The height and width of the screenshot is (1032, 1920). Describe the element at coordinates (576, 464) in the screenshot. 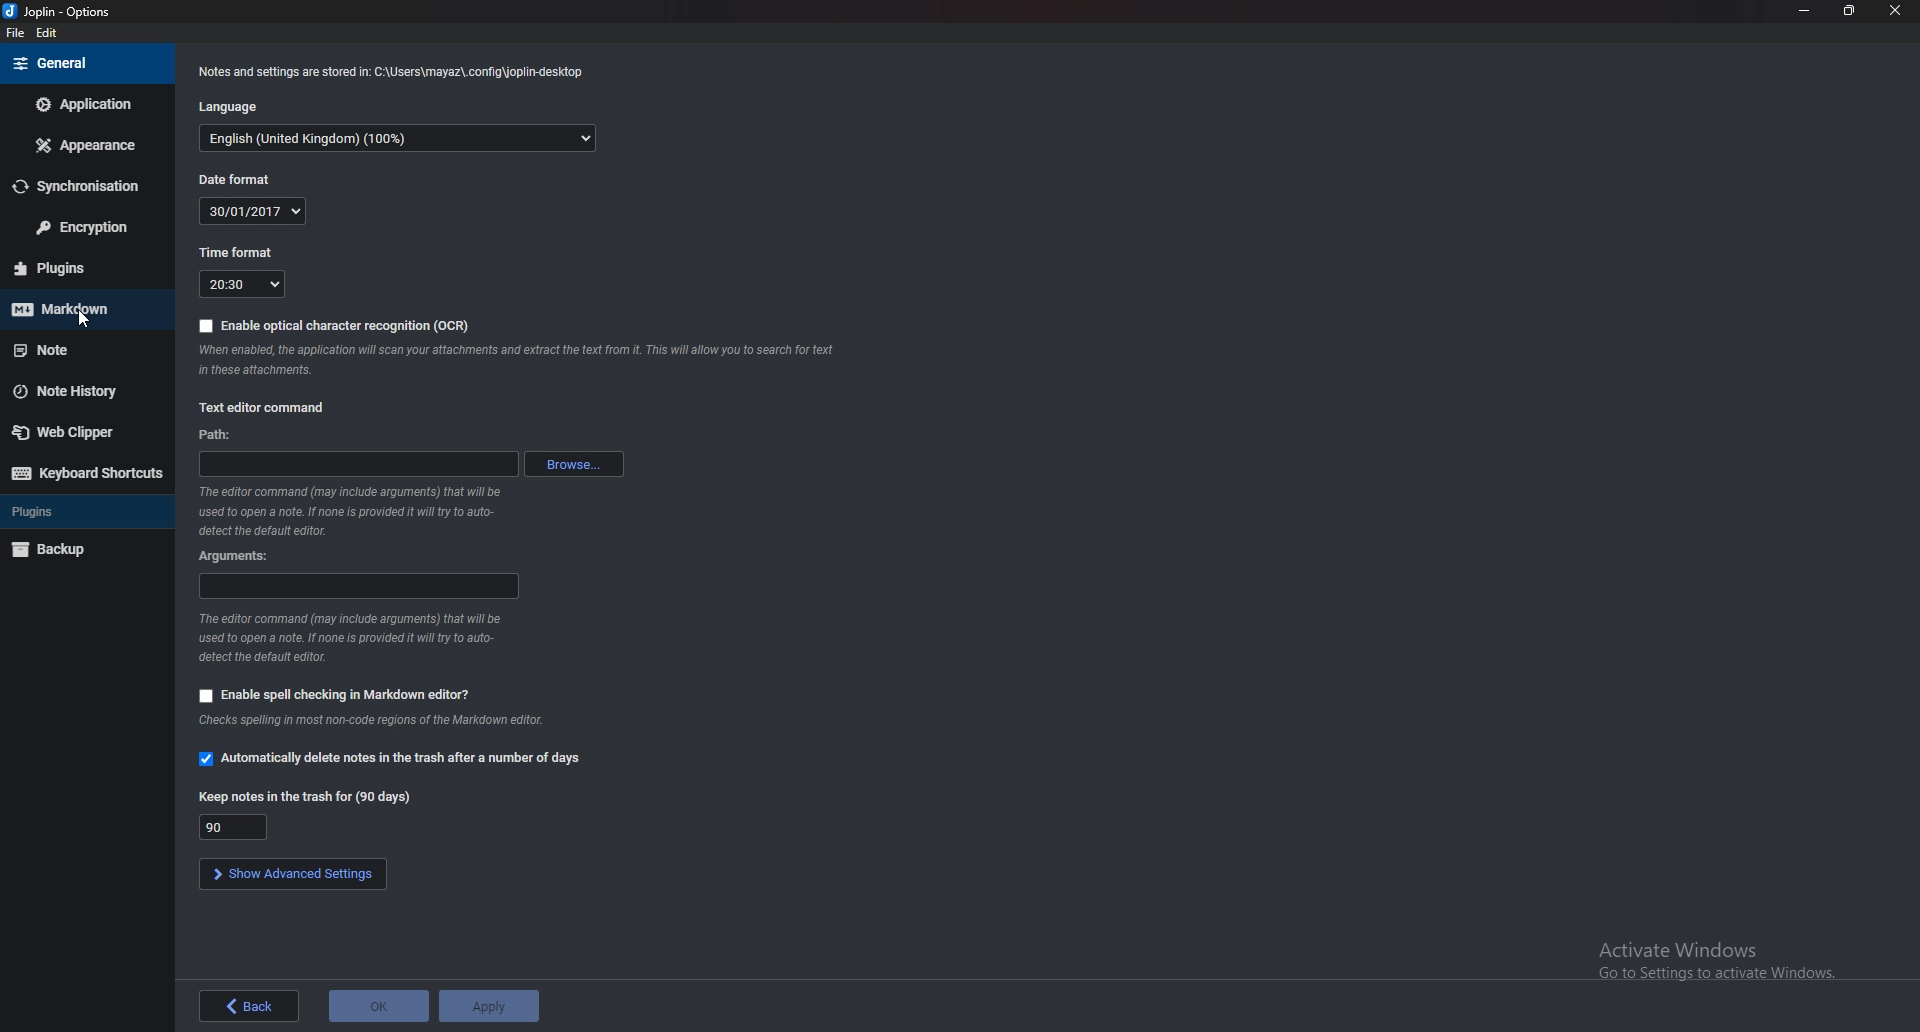

I see `browse` at that location.